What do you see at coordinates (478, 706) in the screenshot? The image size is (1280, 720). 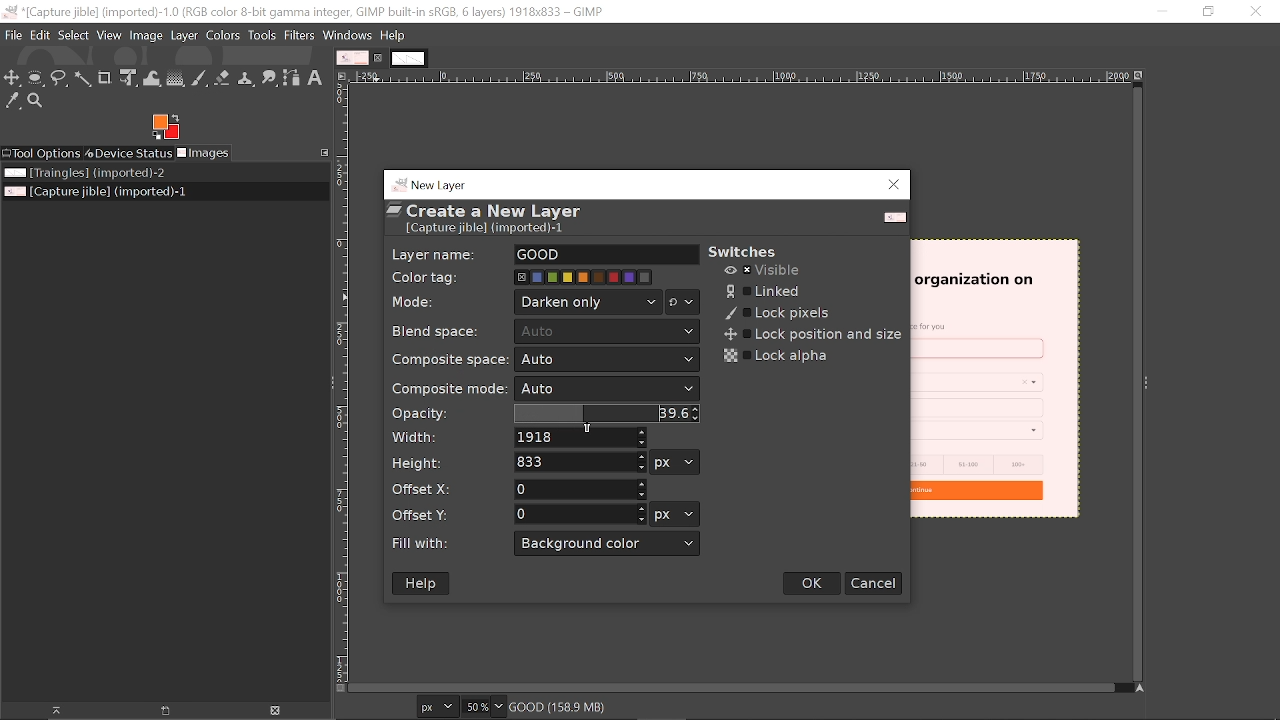 I see `Current zoom` at bounding box center [478, 706].